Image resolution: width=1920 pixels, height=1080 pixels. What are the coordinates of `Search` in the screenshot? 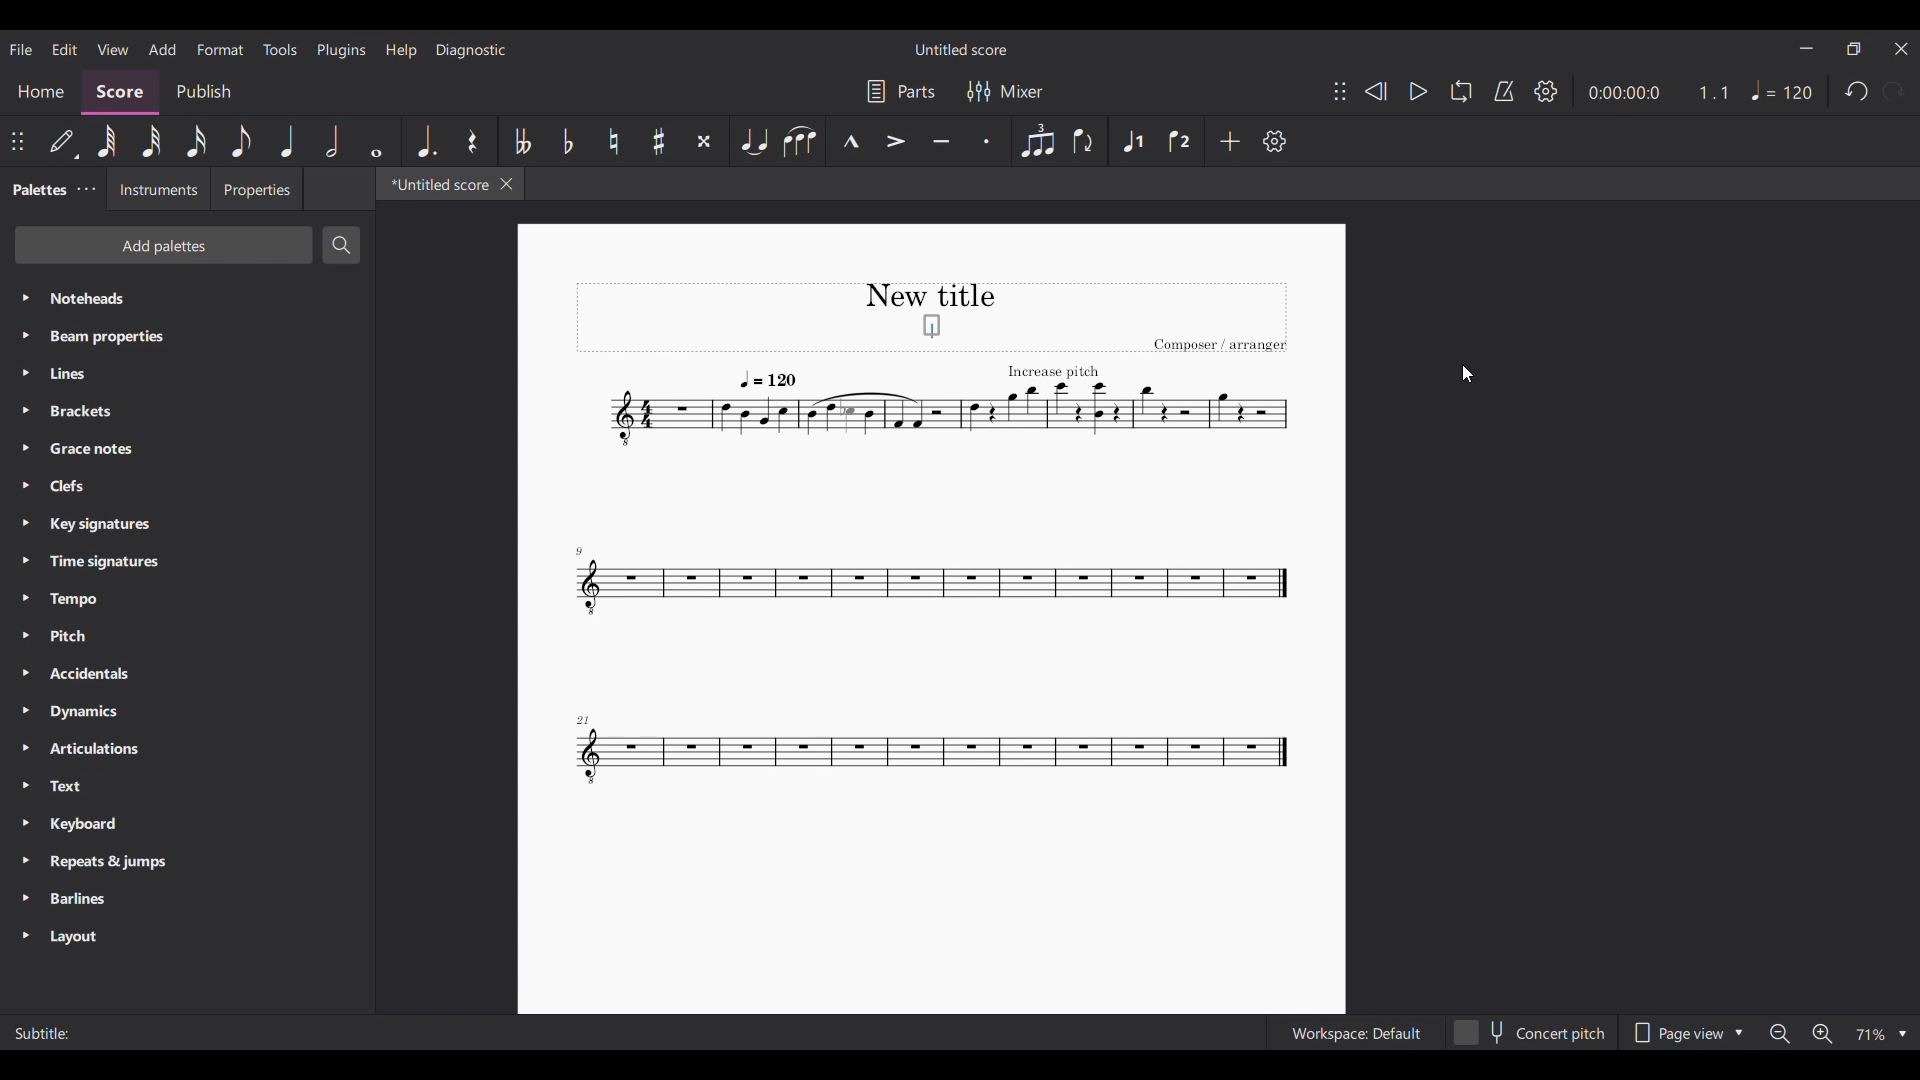 It's located at (341, 245).